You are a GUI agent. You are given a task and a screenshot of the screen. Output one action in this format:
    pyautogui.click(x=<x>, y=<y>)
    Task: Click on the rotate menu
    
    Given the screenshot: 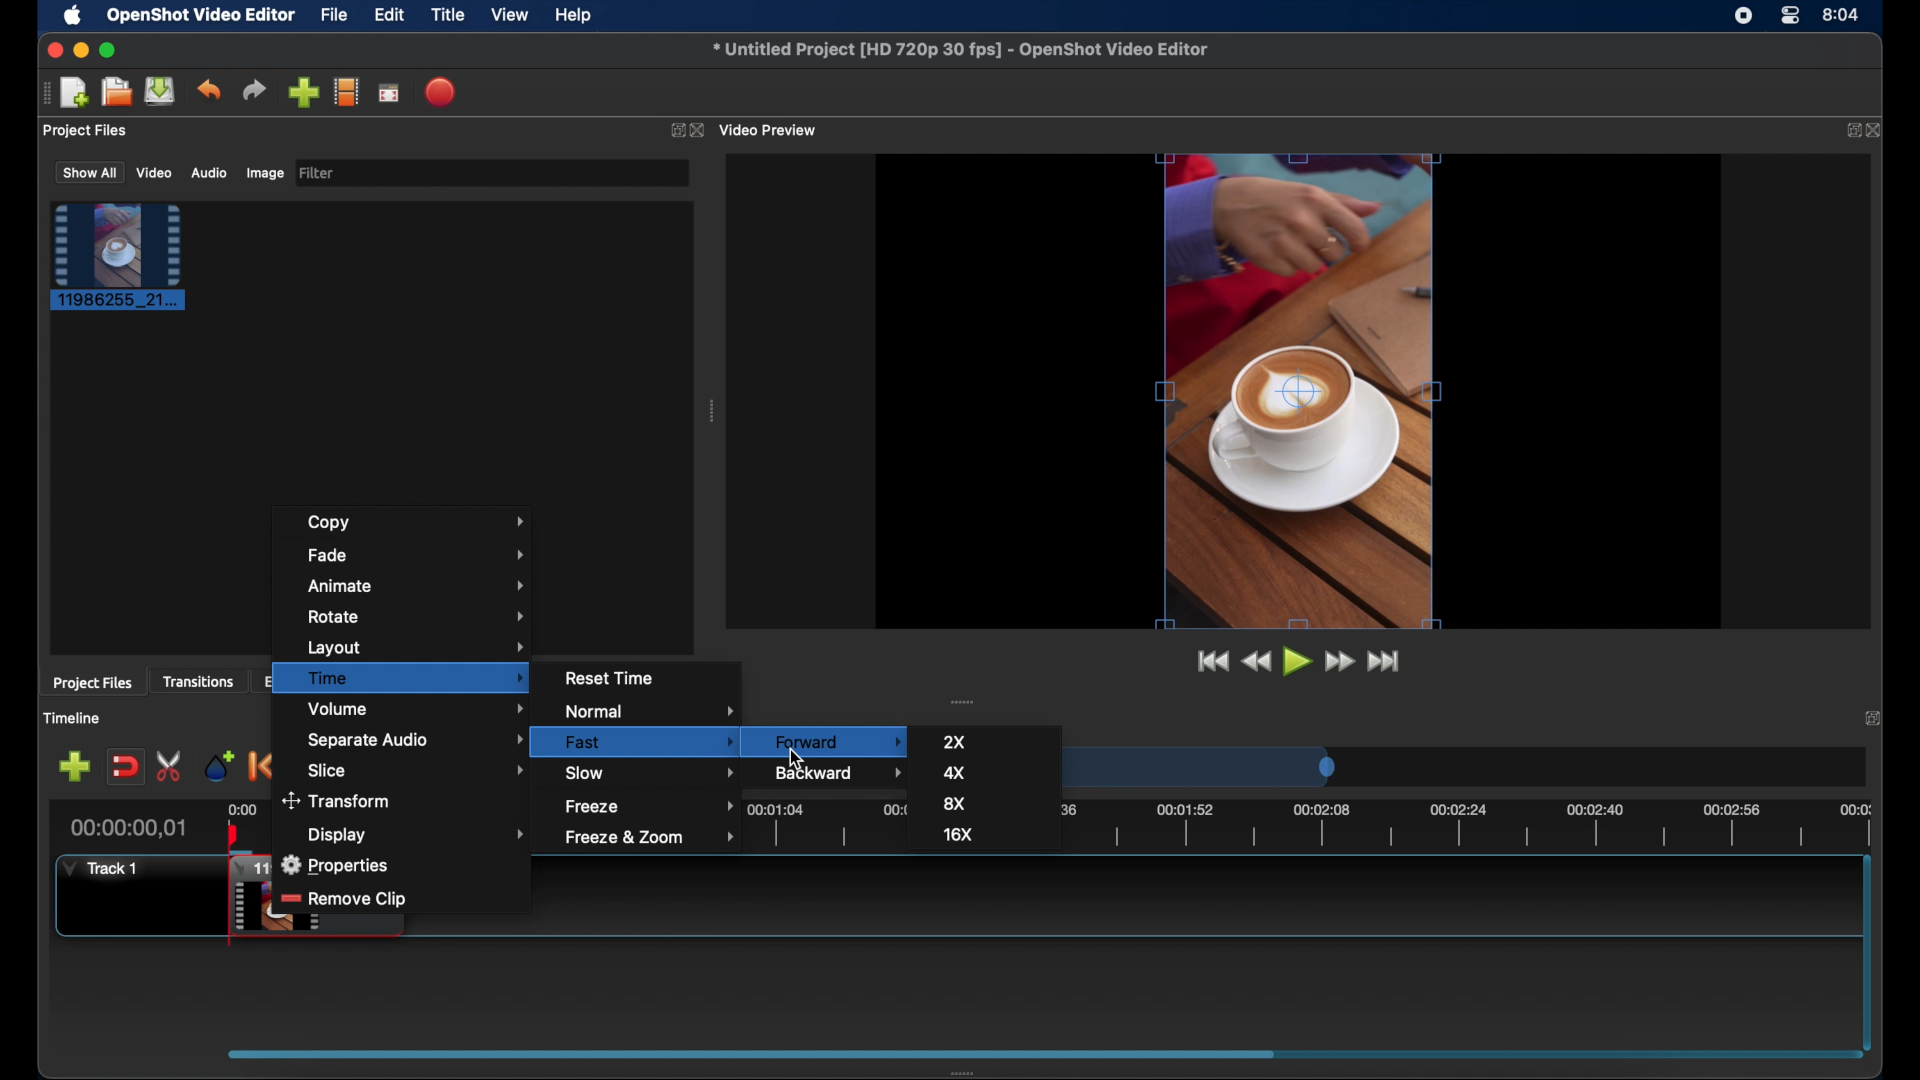 What is the action you would take?
    pyautogui.click(x=418, y=616)
    